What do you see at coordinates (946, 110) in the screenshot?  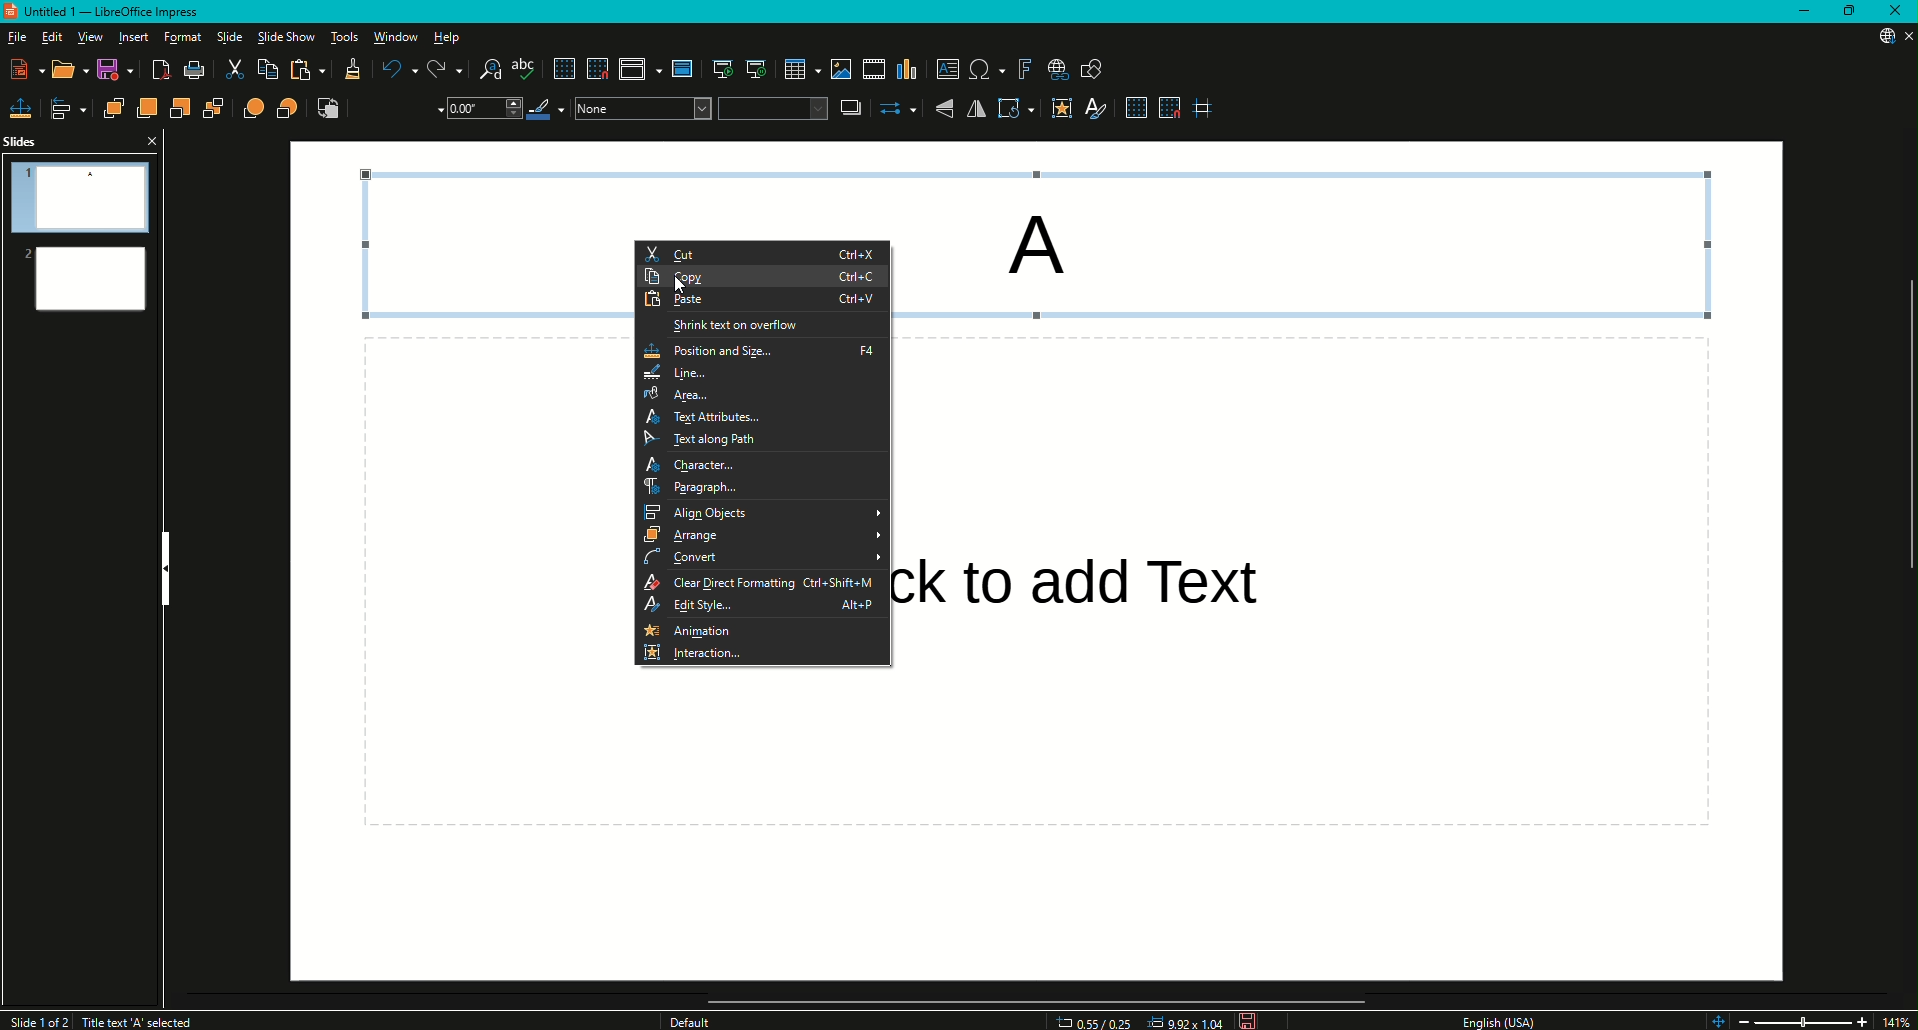 I see `Vertically` at bounding box center [946, 110].